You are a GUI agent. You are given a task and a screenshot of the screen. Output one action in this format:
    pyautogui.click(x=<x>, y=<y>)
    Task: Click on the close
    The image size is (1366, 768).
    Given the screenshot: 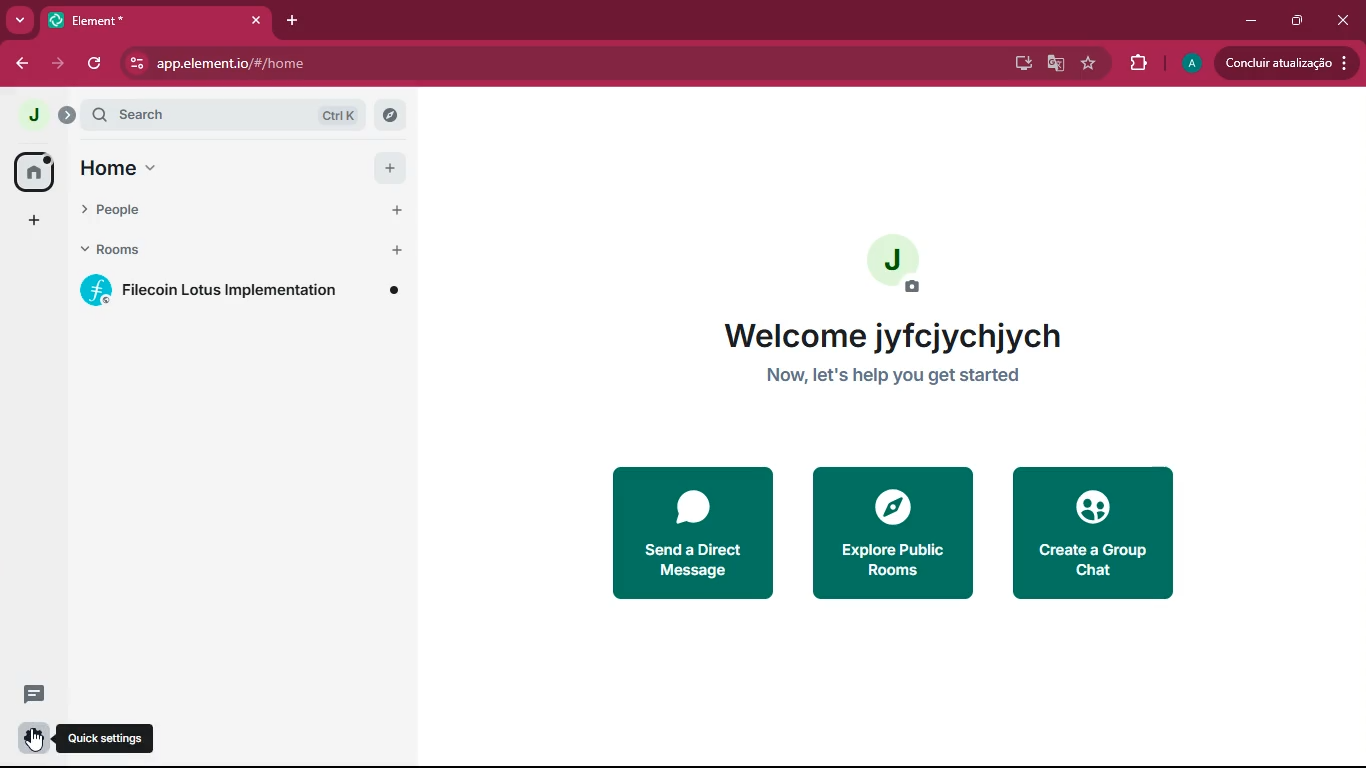 What is the action you would take?
    pyautogui.click(x=256, y=19)
    